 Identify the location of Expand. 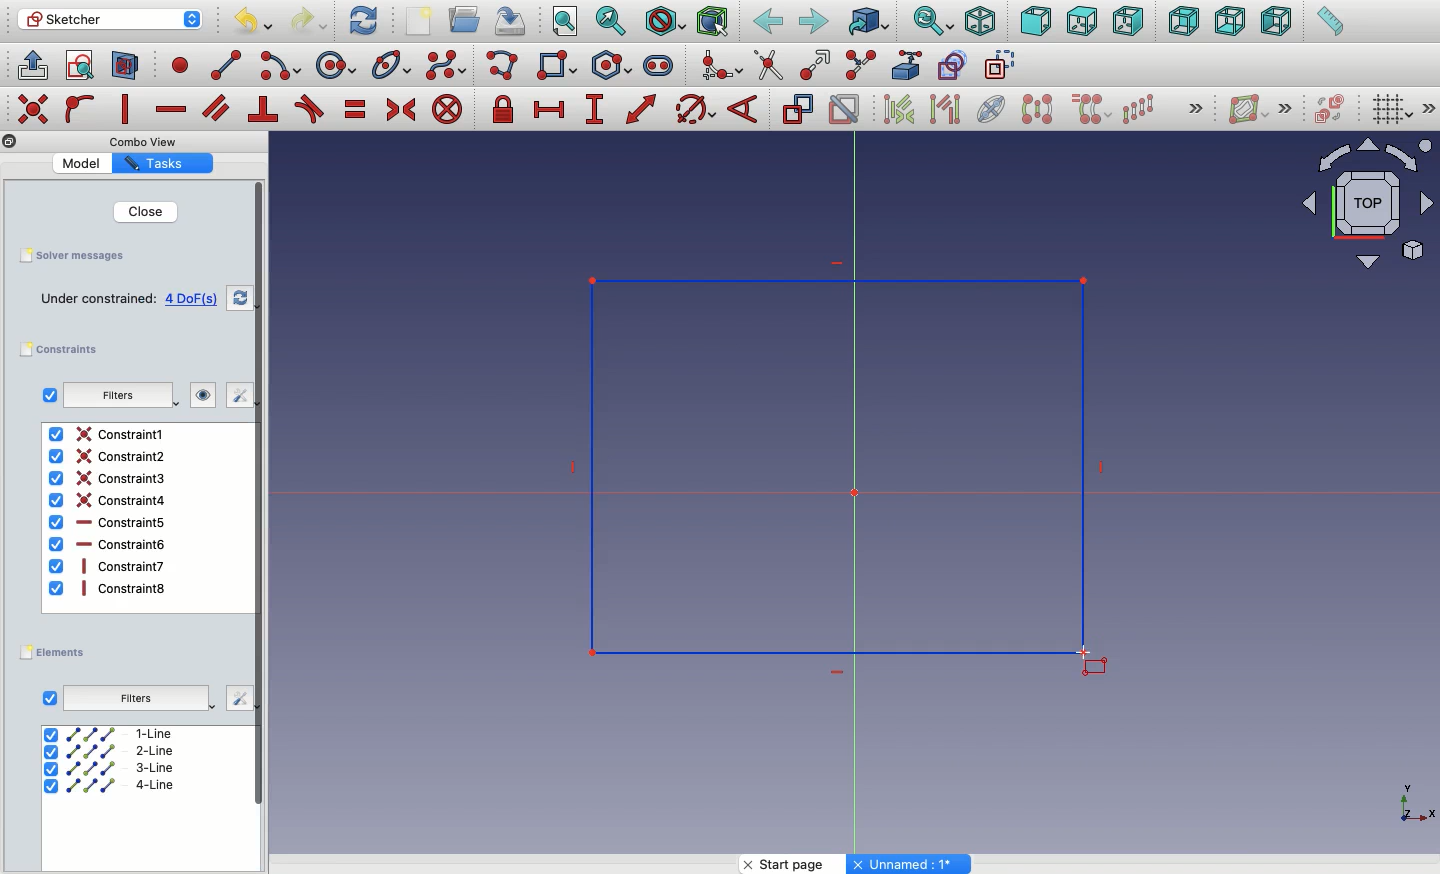
(1196, 110).